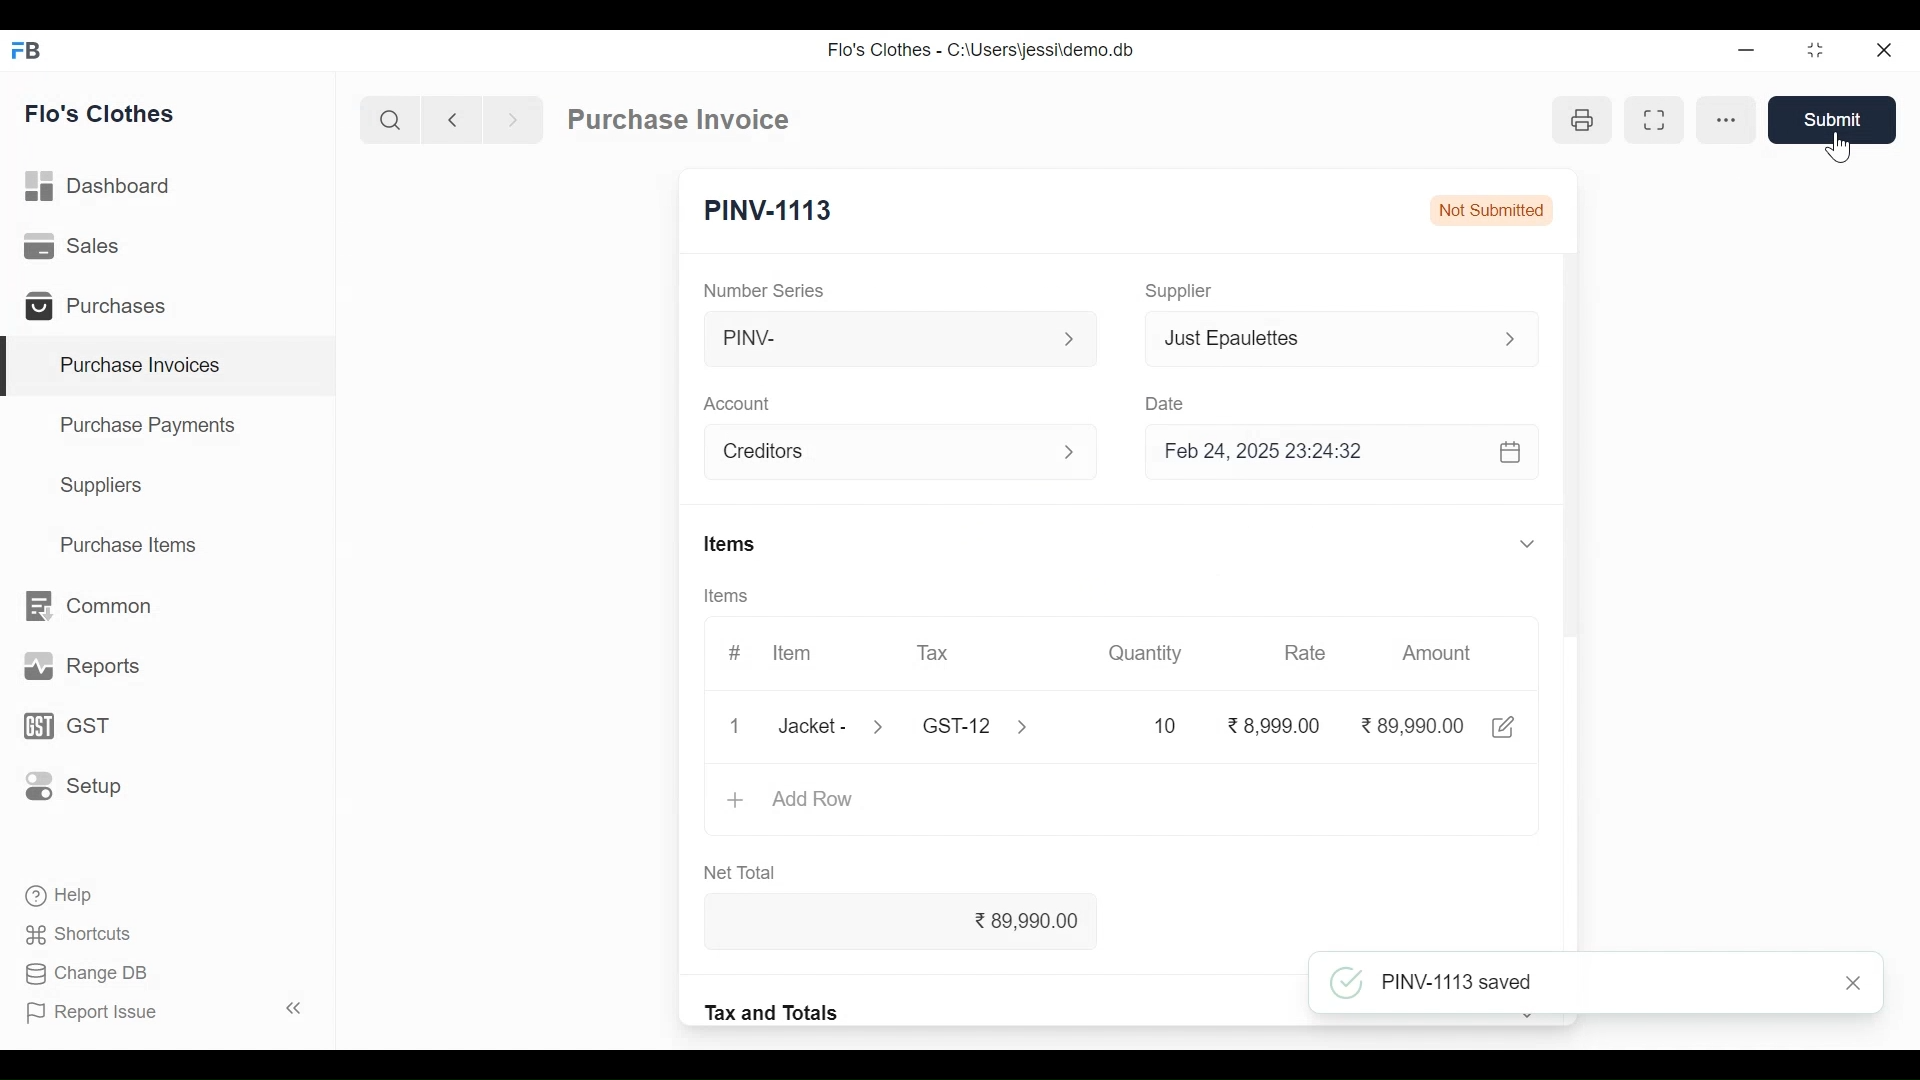 Image resolution: width=1920 pixels, height=1080 pixels. What do you see at coordinates (171, 366) in the screenshot?
I see `Purchase Invoices` at bounding box center [171, 366].